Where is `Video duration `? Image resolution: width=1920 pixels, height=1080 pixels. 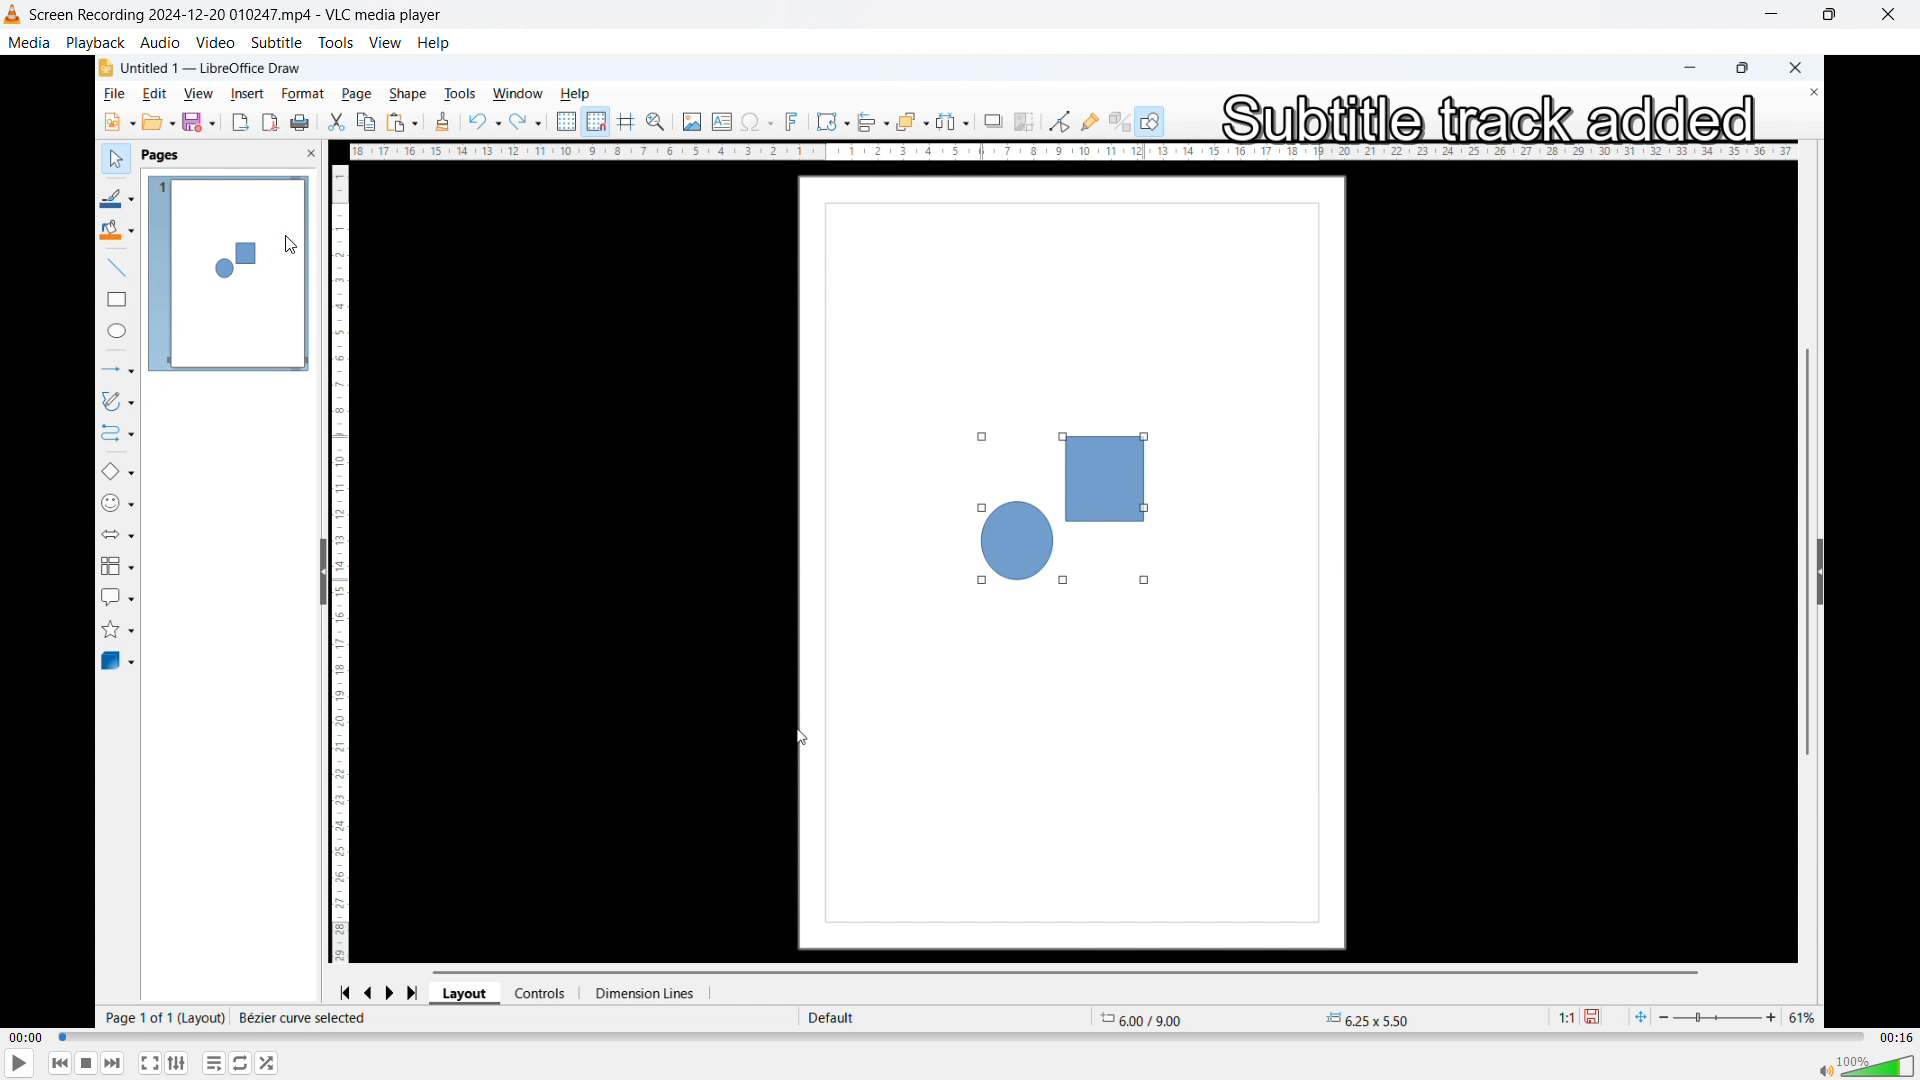 Video duration  is located at coordinates (1895, 1038).